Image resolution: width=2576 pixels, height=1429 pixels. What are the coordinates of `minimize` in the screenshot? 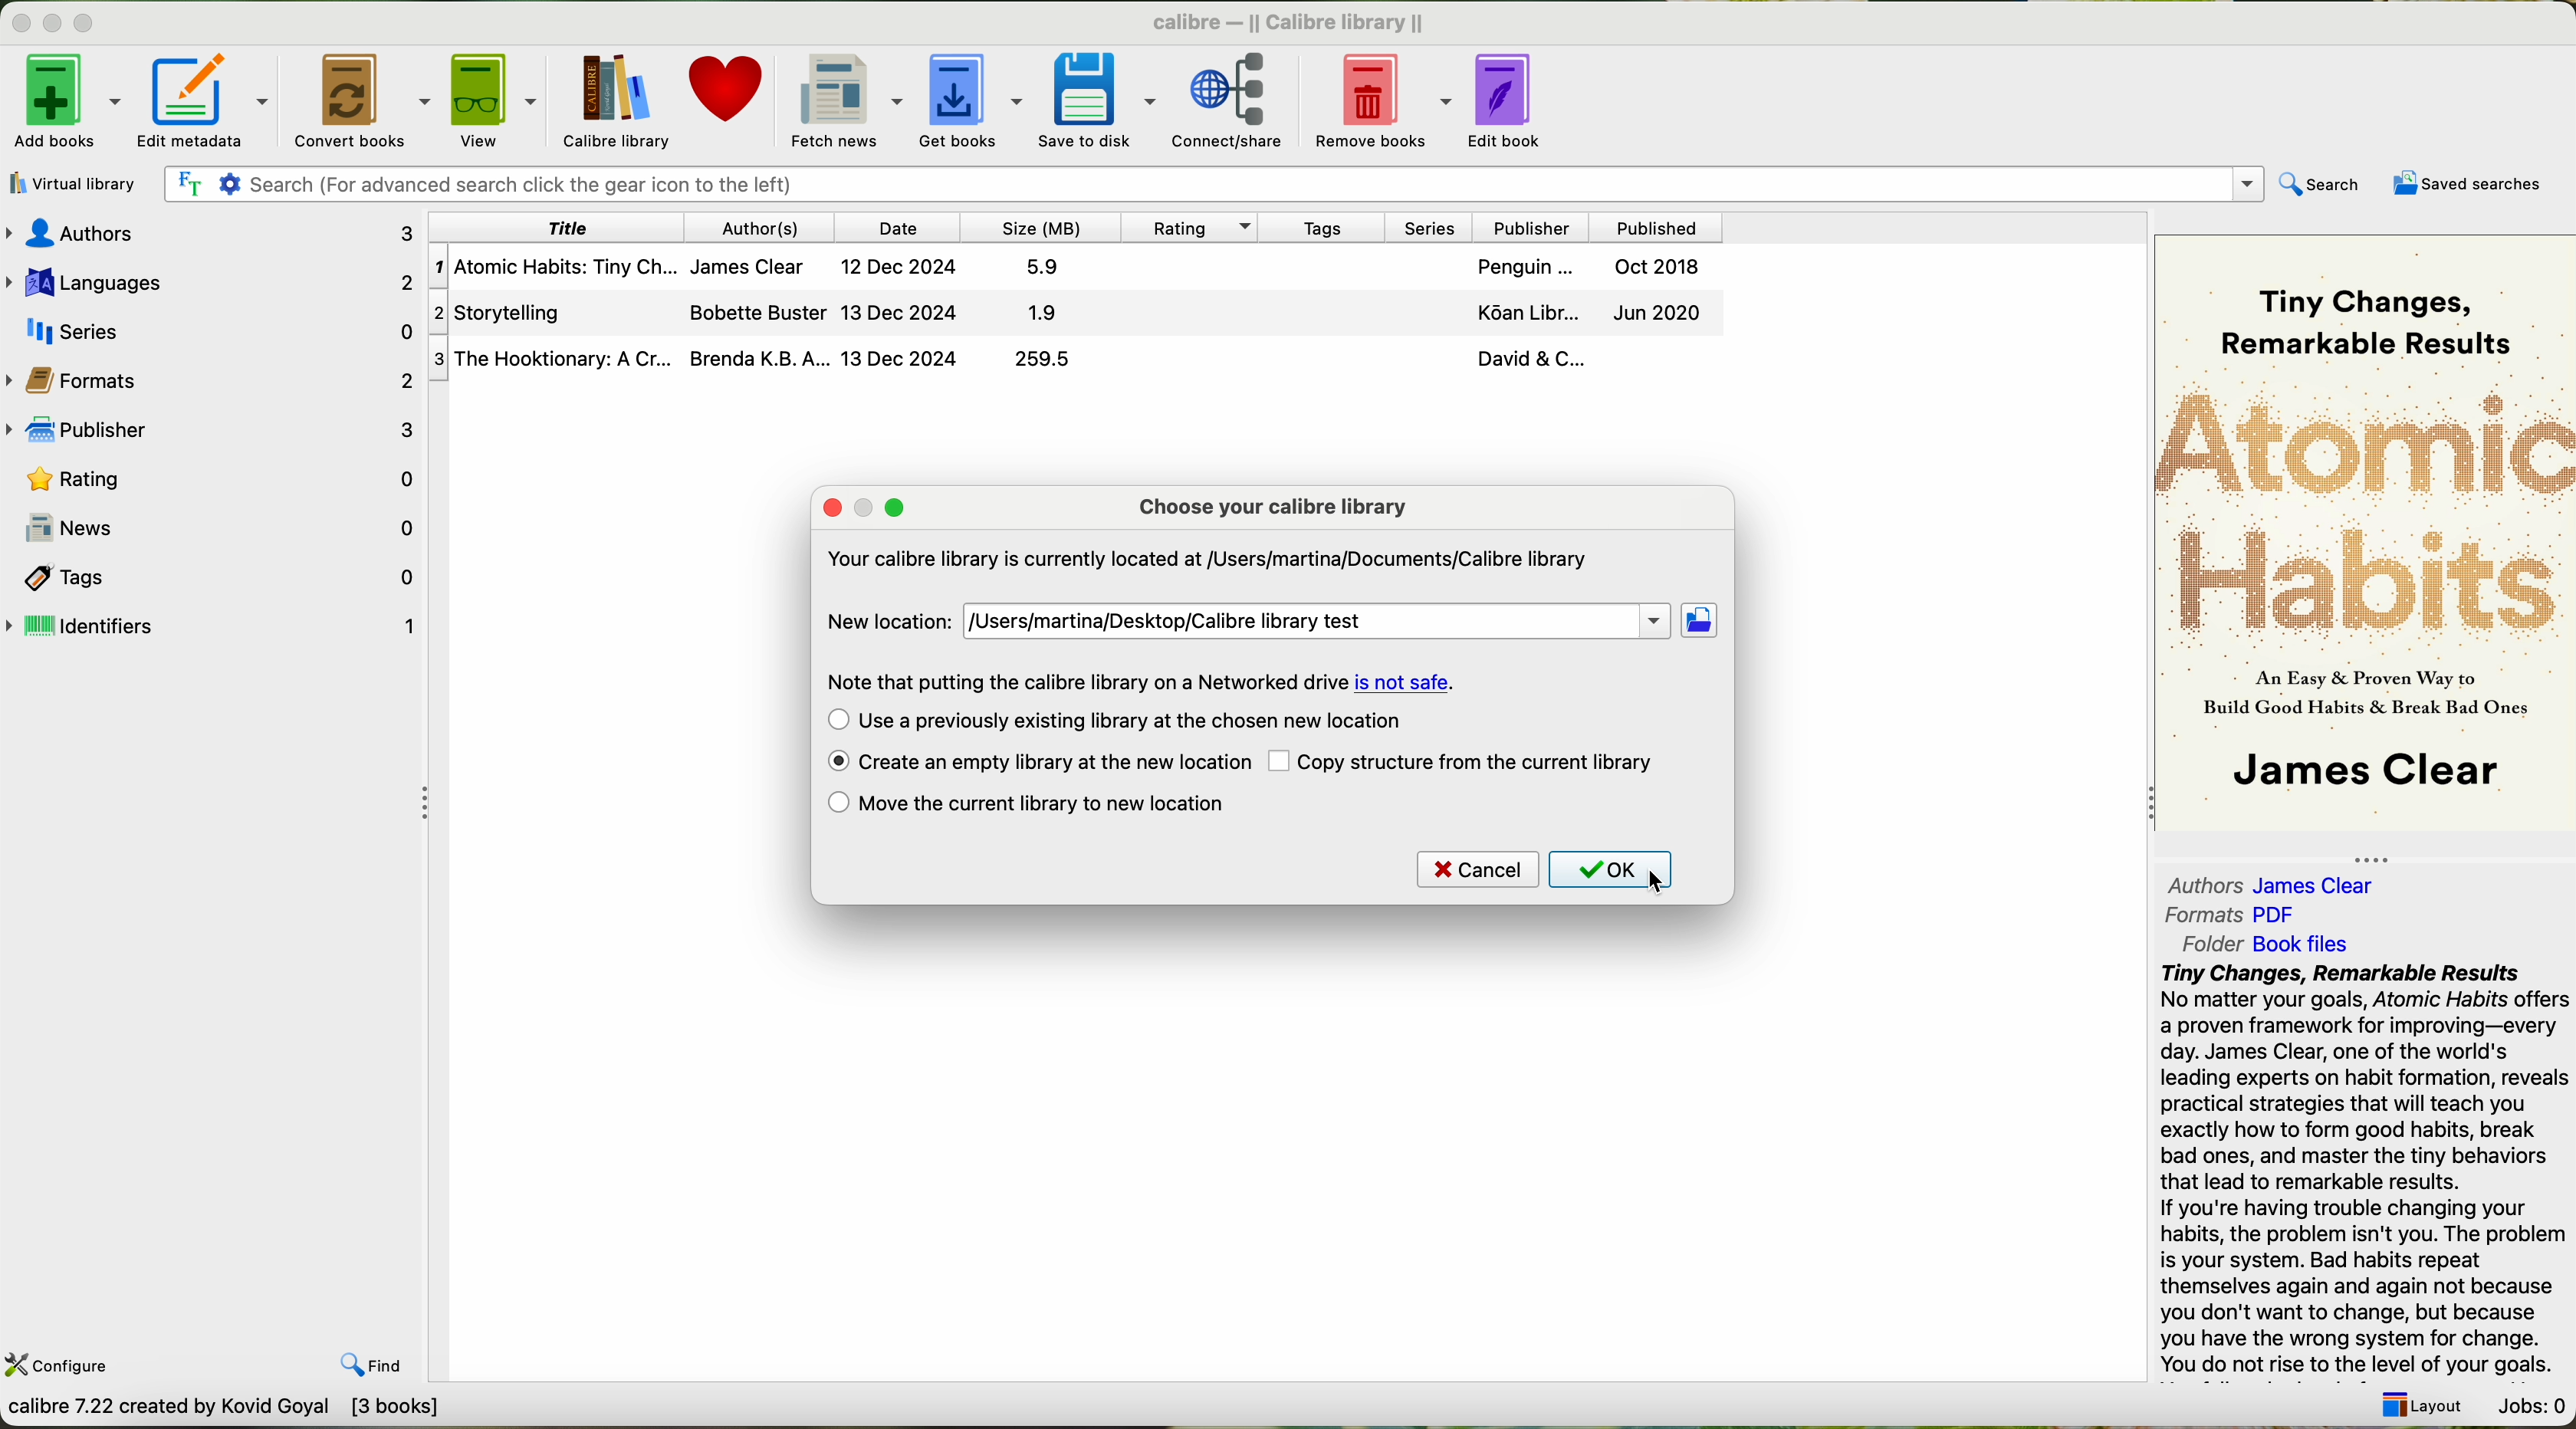 It's located at (871, 509).